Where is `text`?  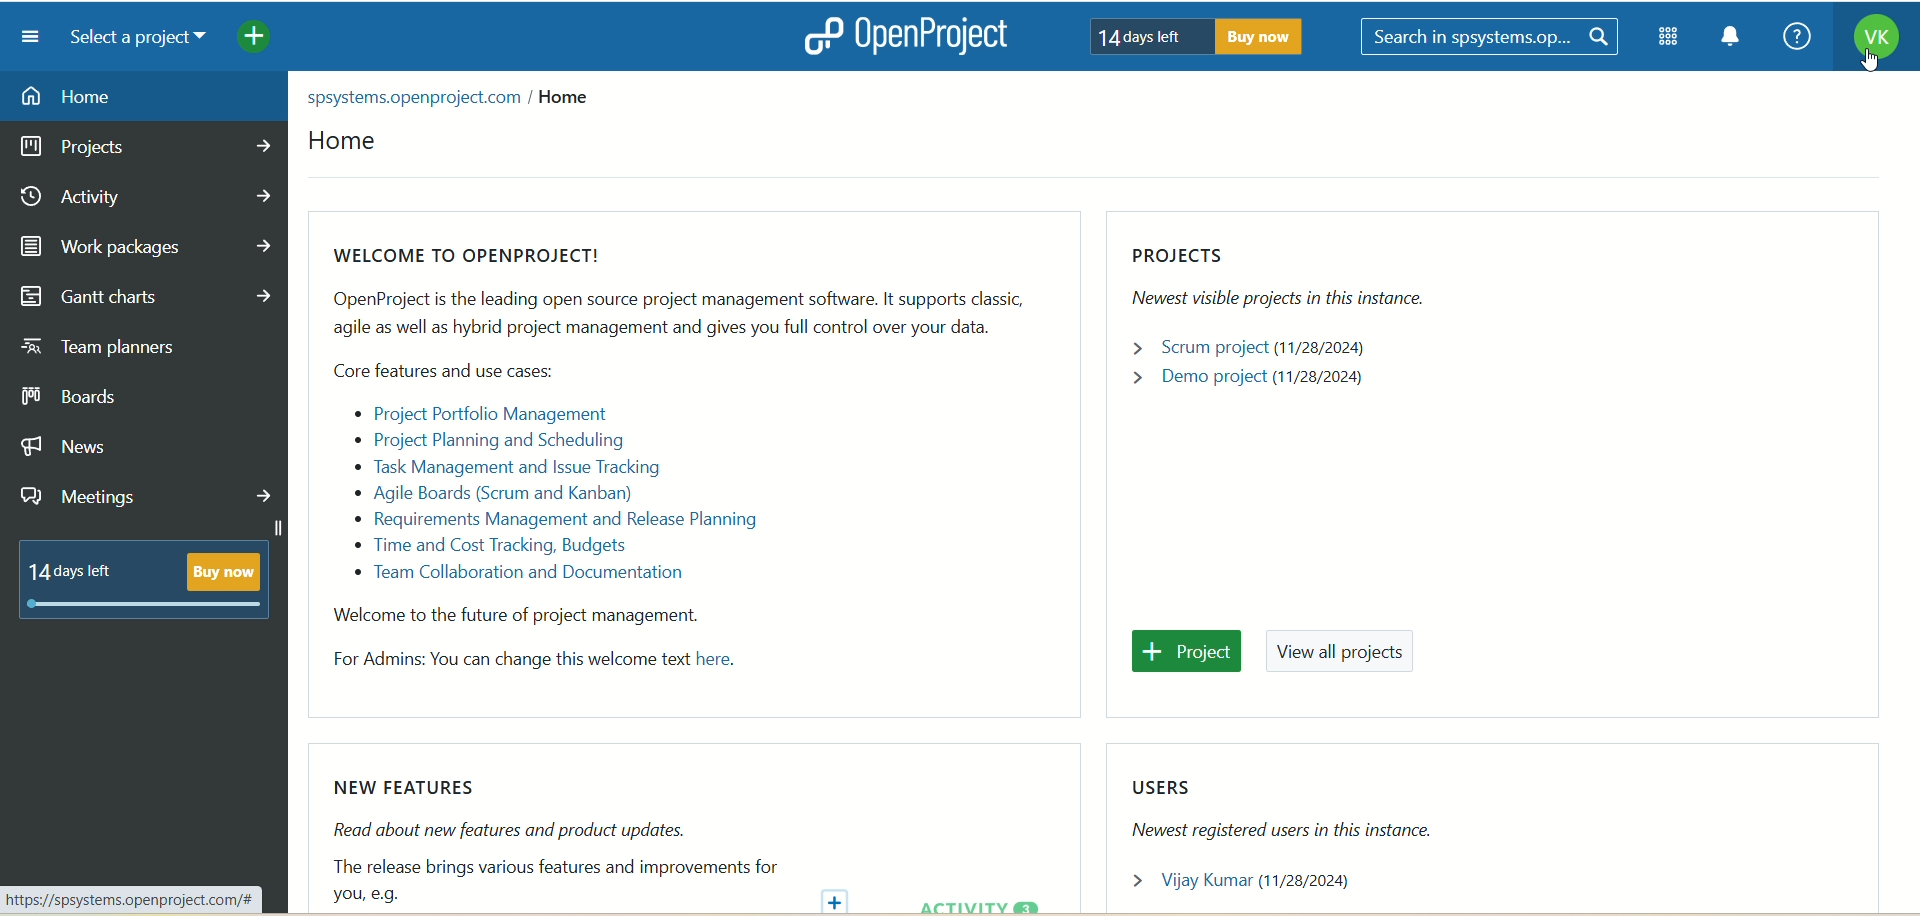
text is located at coordinates (140, 580).